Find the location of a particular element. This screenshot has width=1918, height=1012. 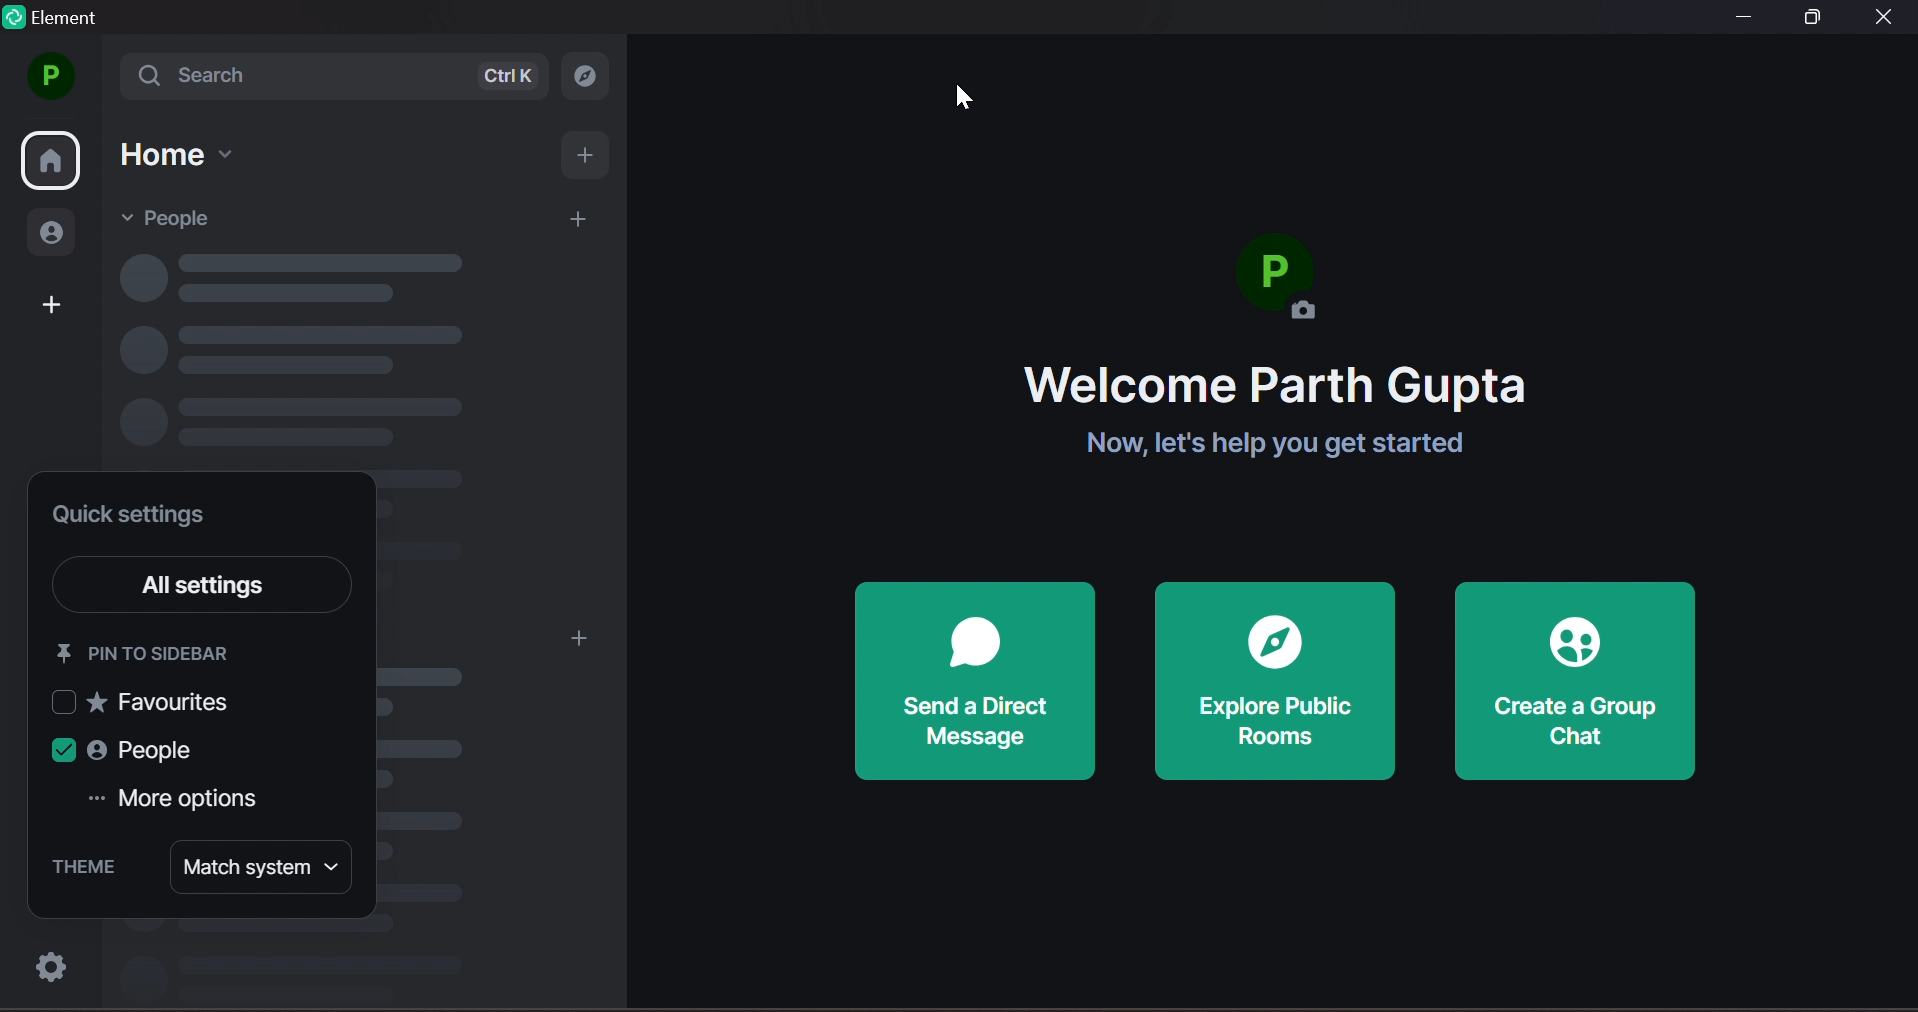

maximize is located at coordinates (1817, 17).